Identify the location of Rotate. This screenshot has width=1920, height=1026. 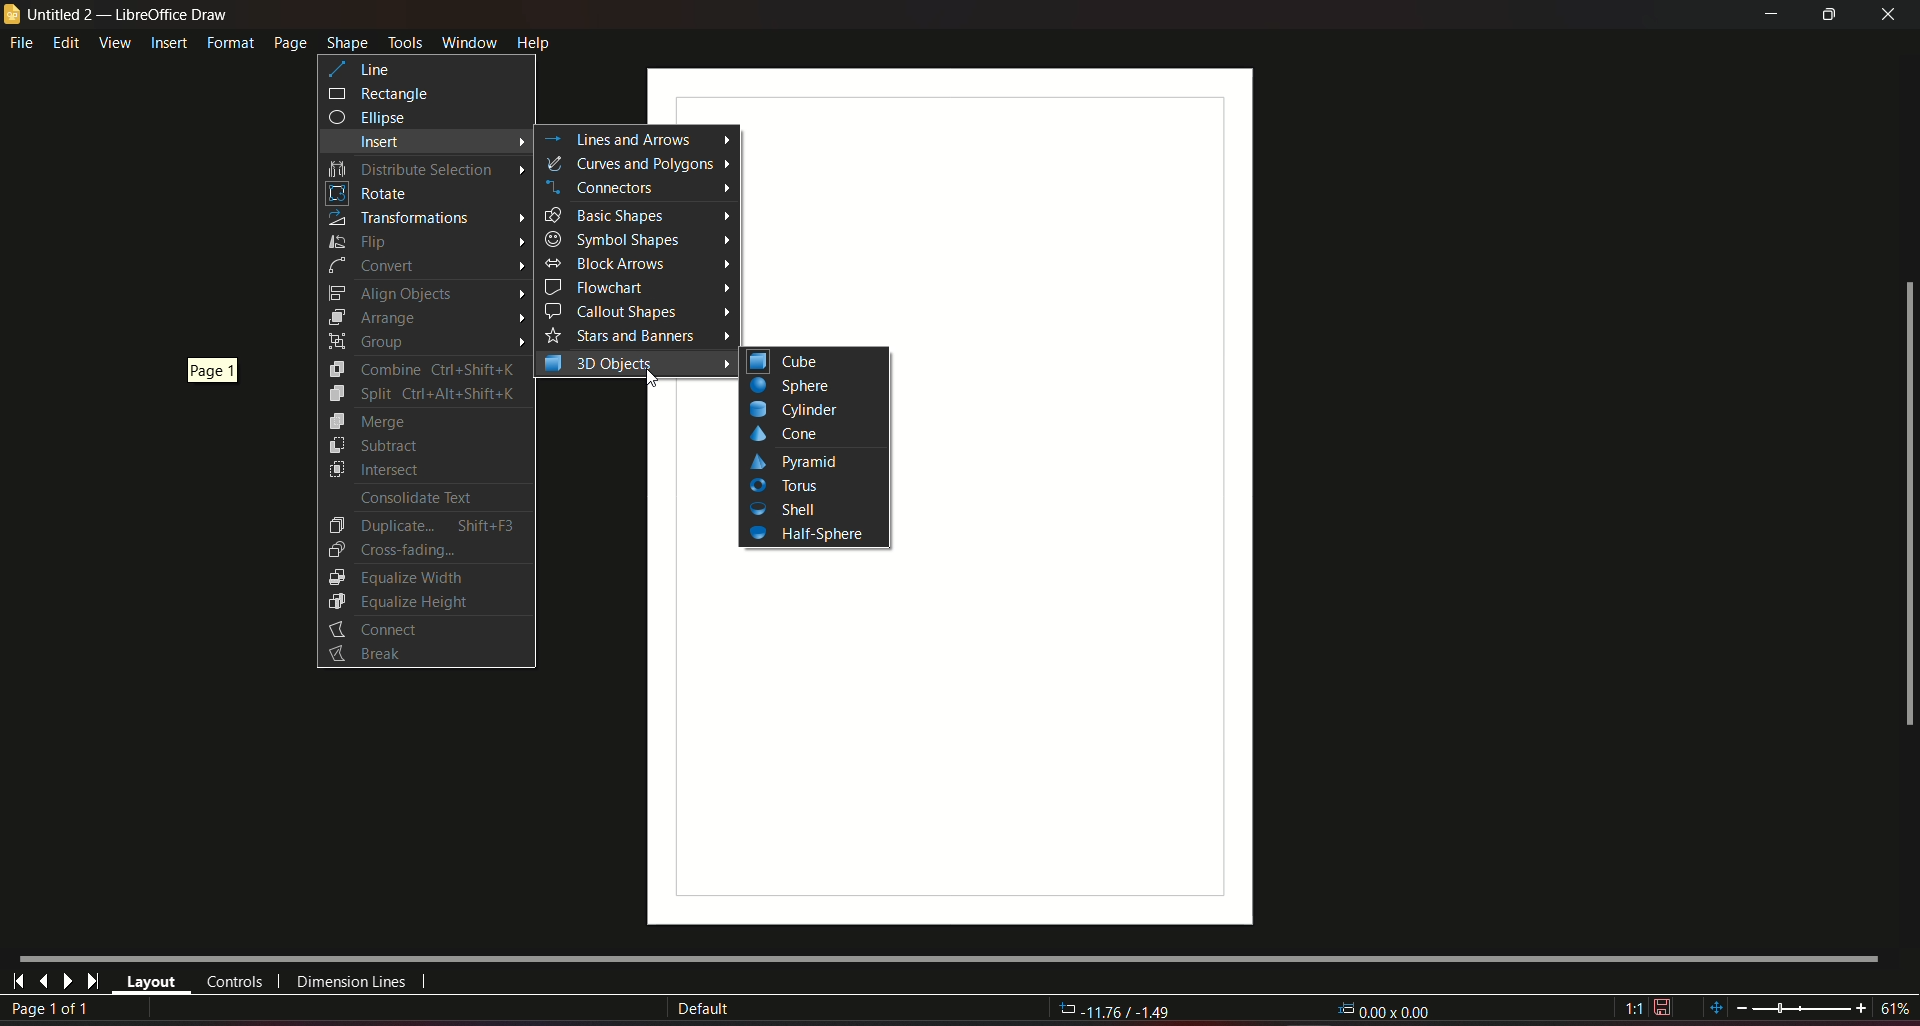
(370, 194).